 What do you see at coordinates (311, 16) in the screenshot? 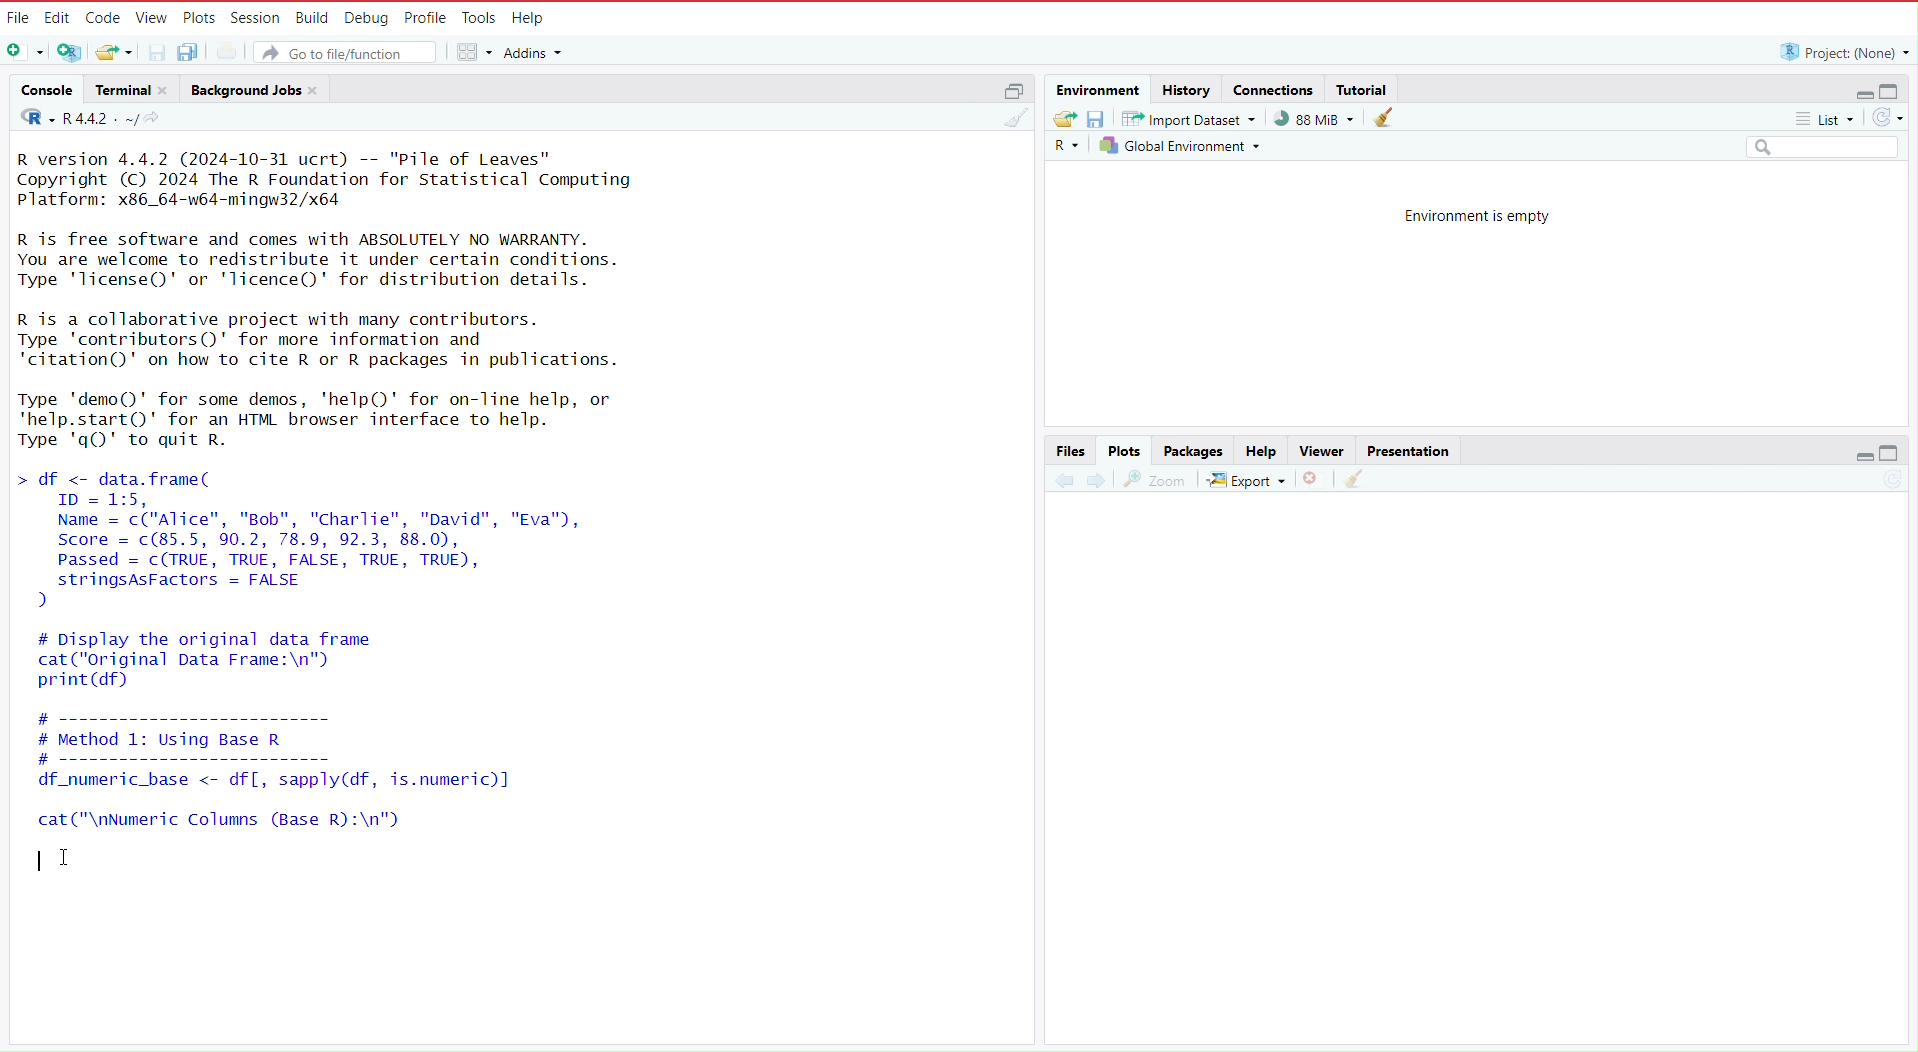
I see `Build` at bounding box center [311, 16].